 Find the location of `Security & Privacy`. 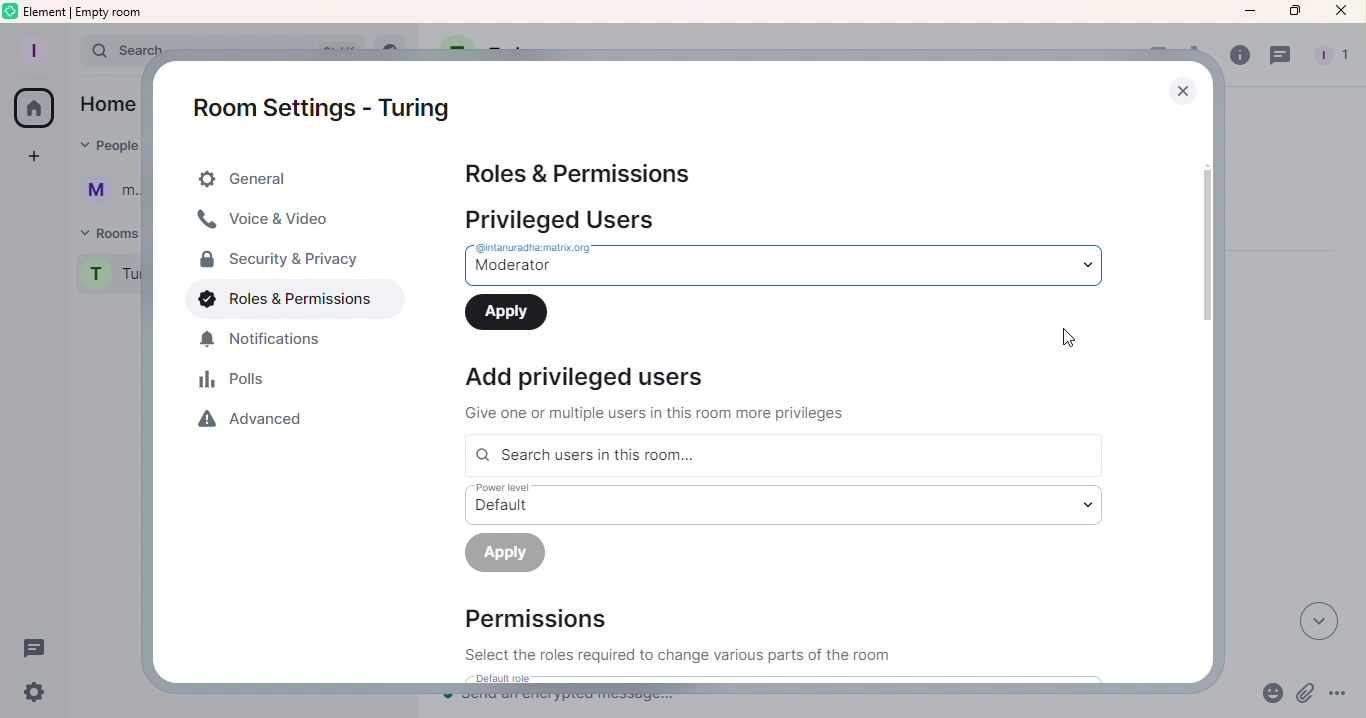

Security & Privacy is located at coordinates (281, 260).